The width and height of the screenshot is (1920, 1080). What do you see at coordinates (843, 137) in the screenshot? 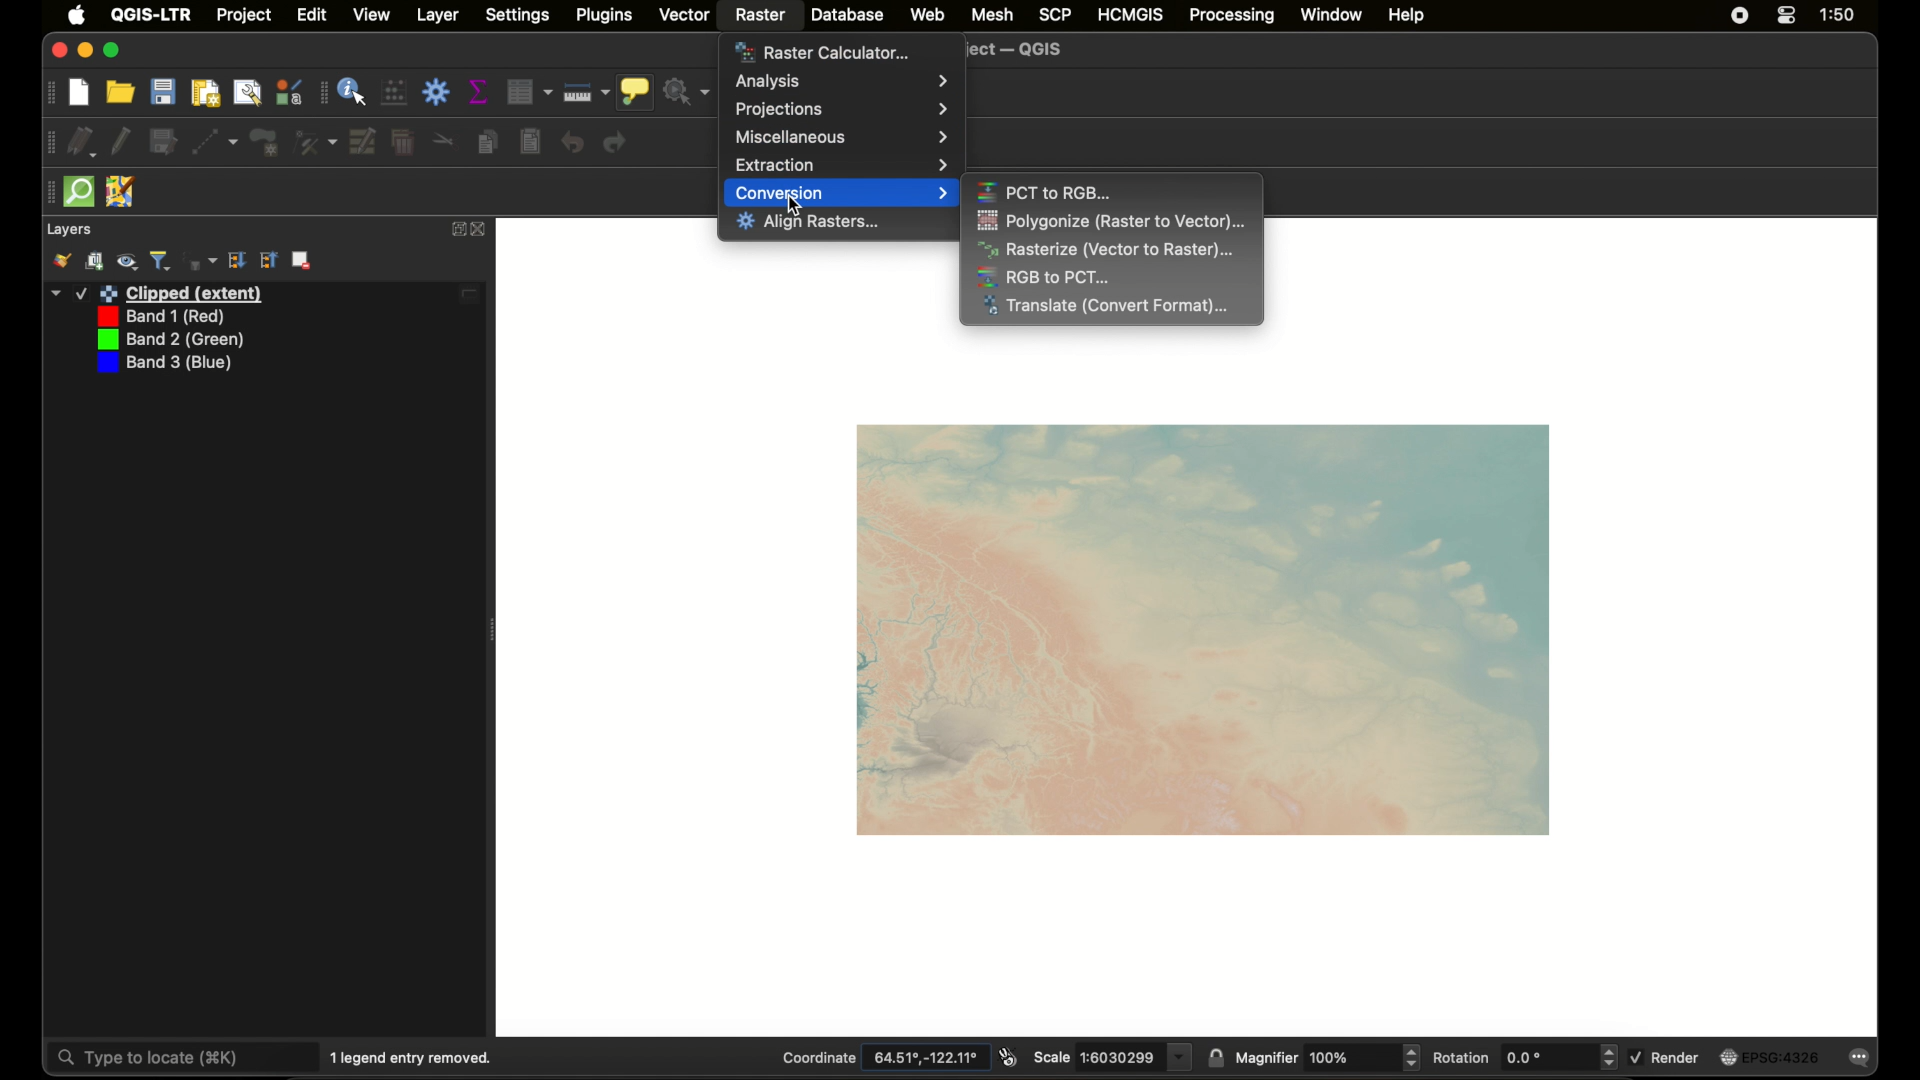
I see `miscellaneous` at bounding box center [843, 137].